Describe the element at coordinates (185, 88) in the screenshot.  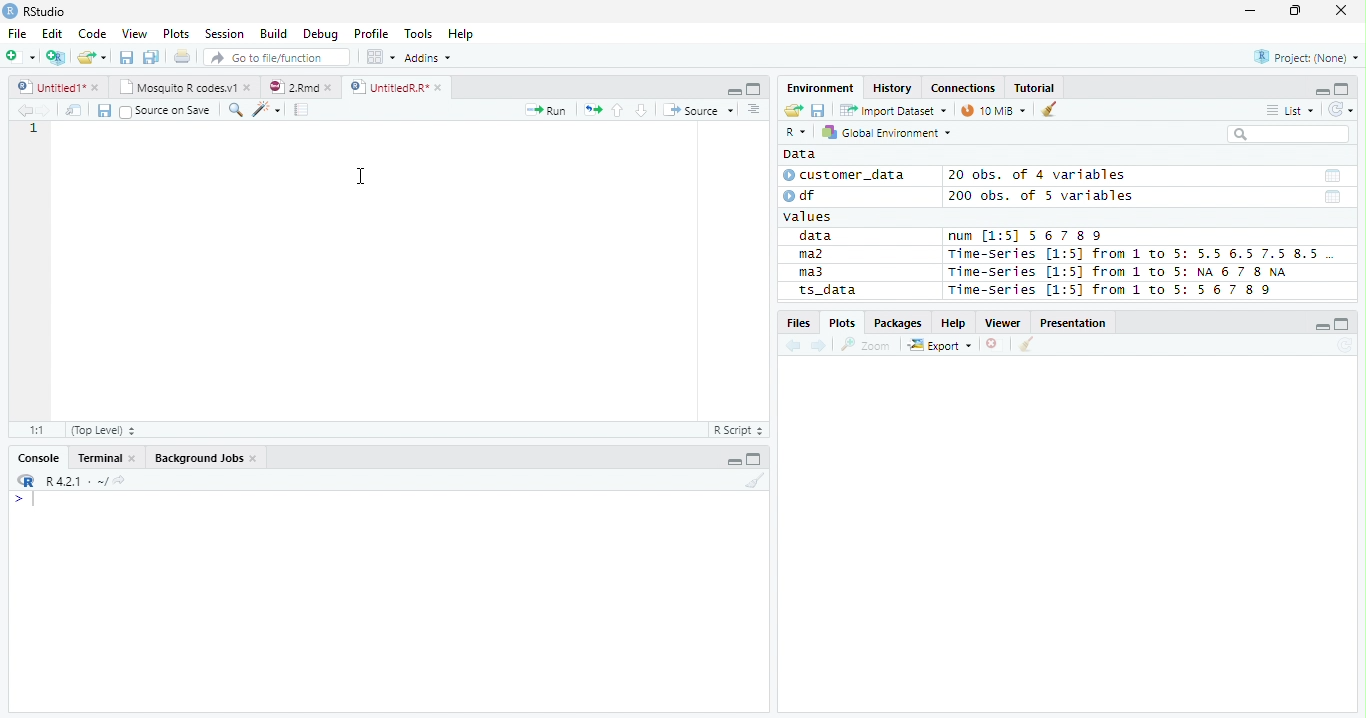
I see `Mosquito T codes.v1` at that location.